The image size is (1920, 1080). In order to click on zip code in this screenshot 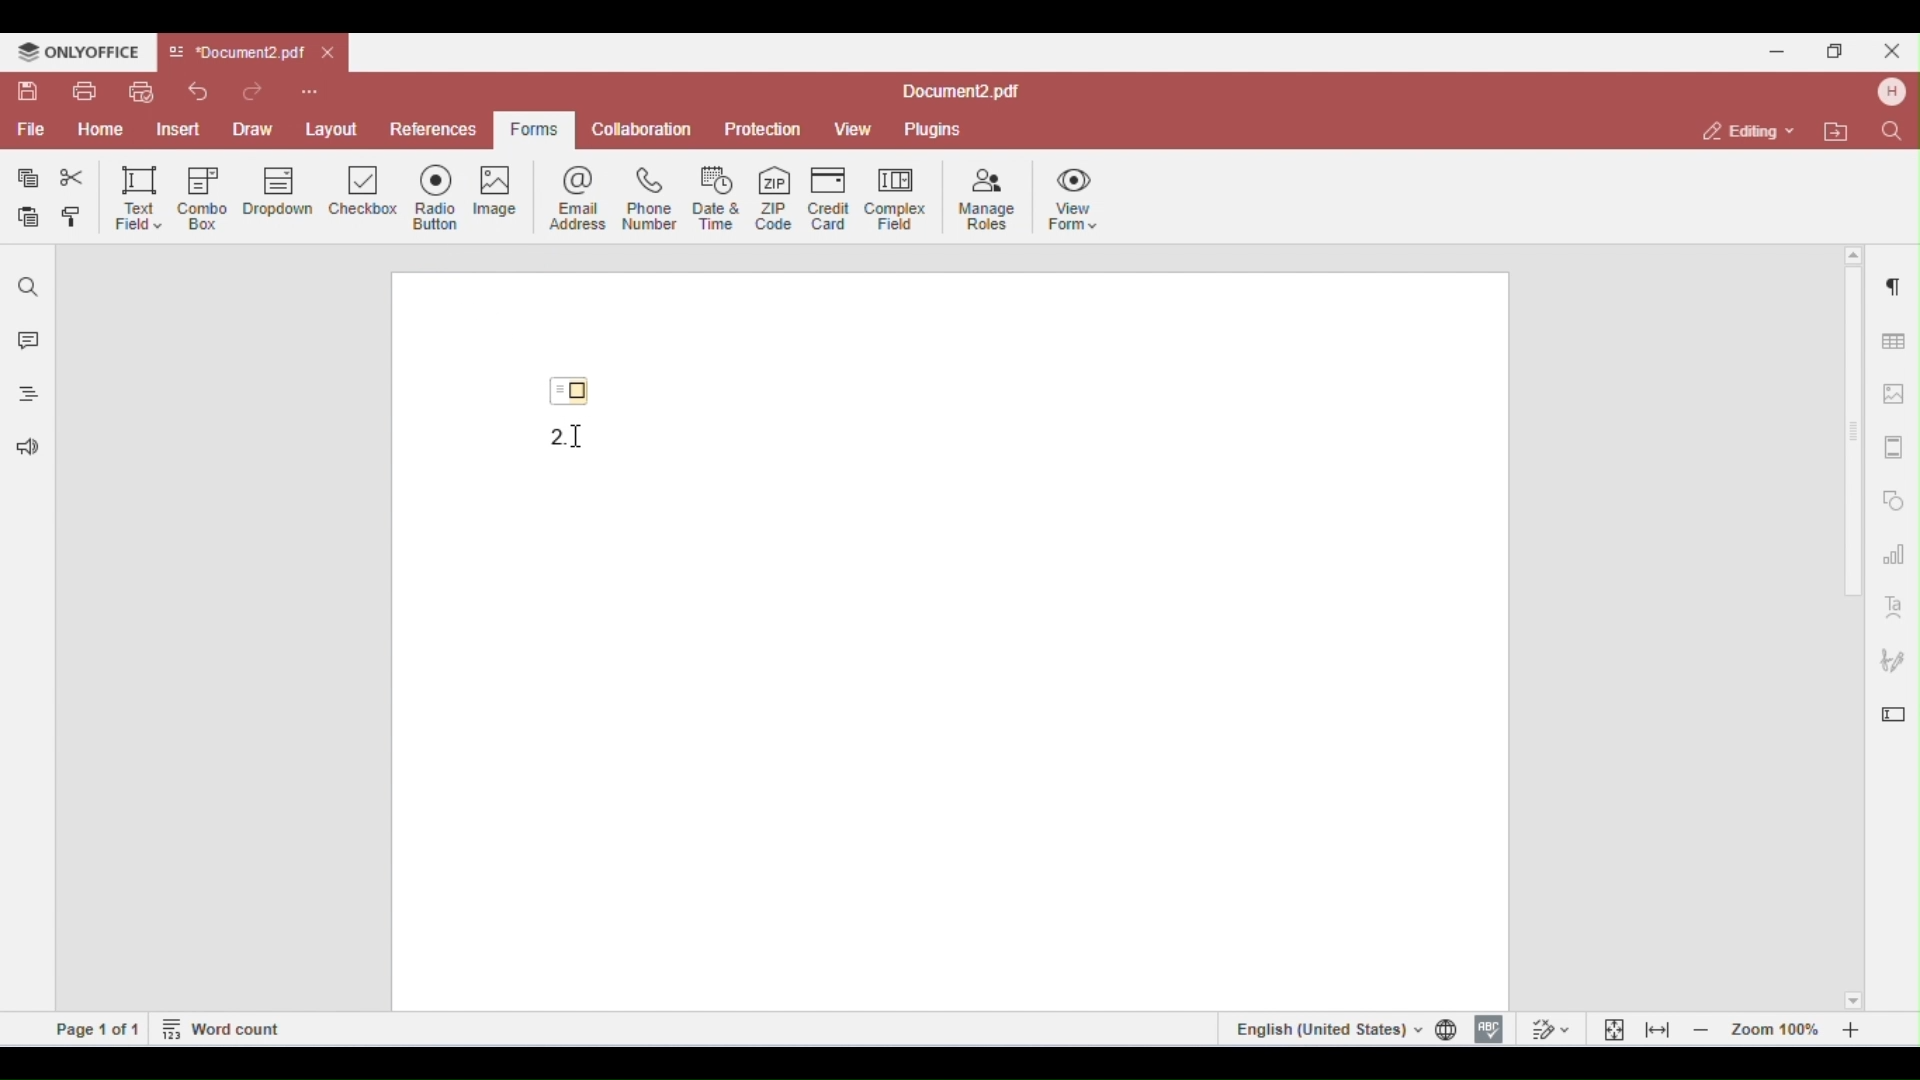, I will do `click(774, 195)`.